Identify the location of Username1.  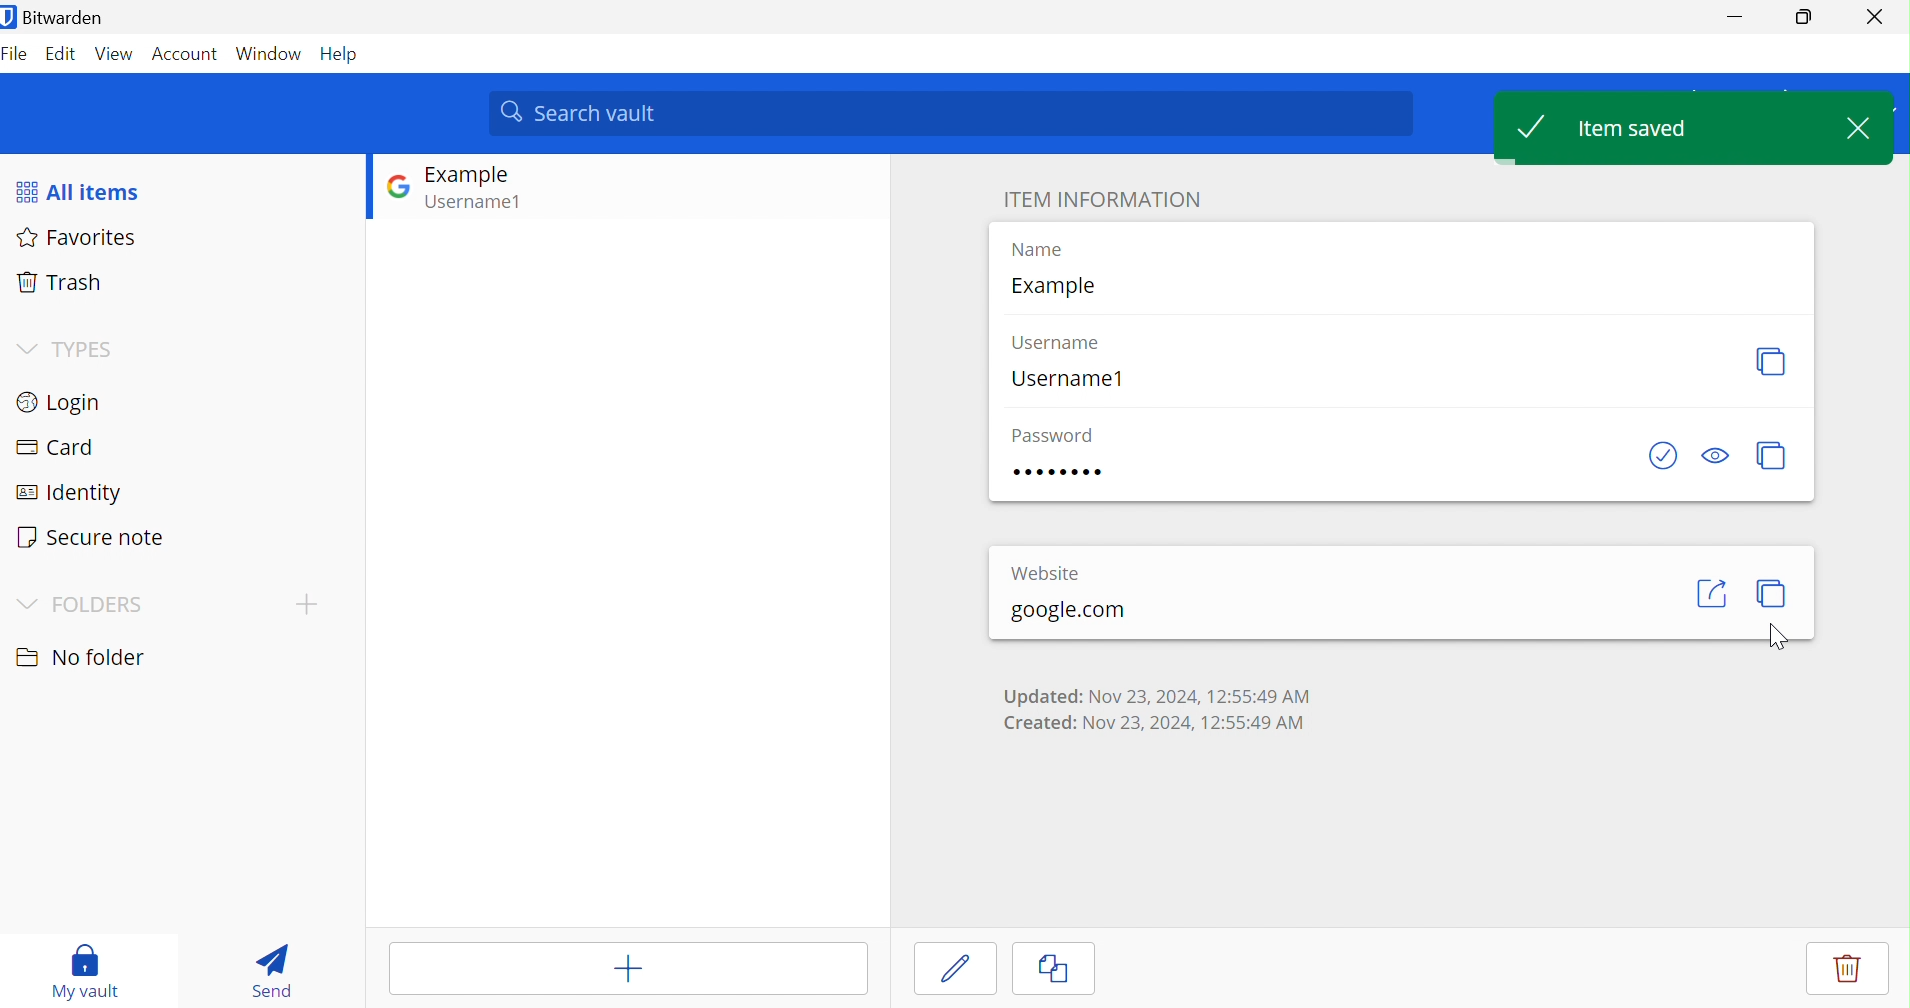
(1069, 380).